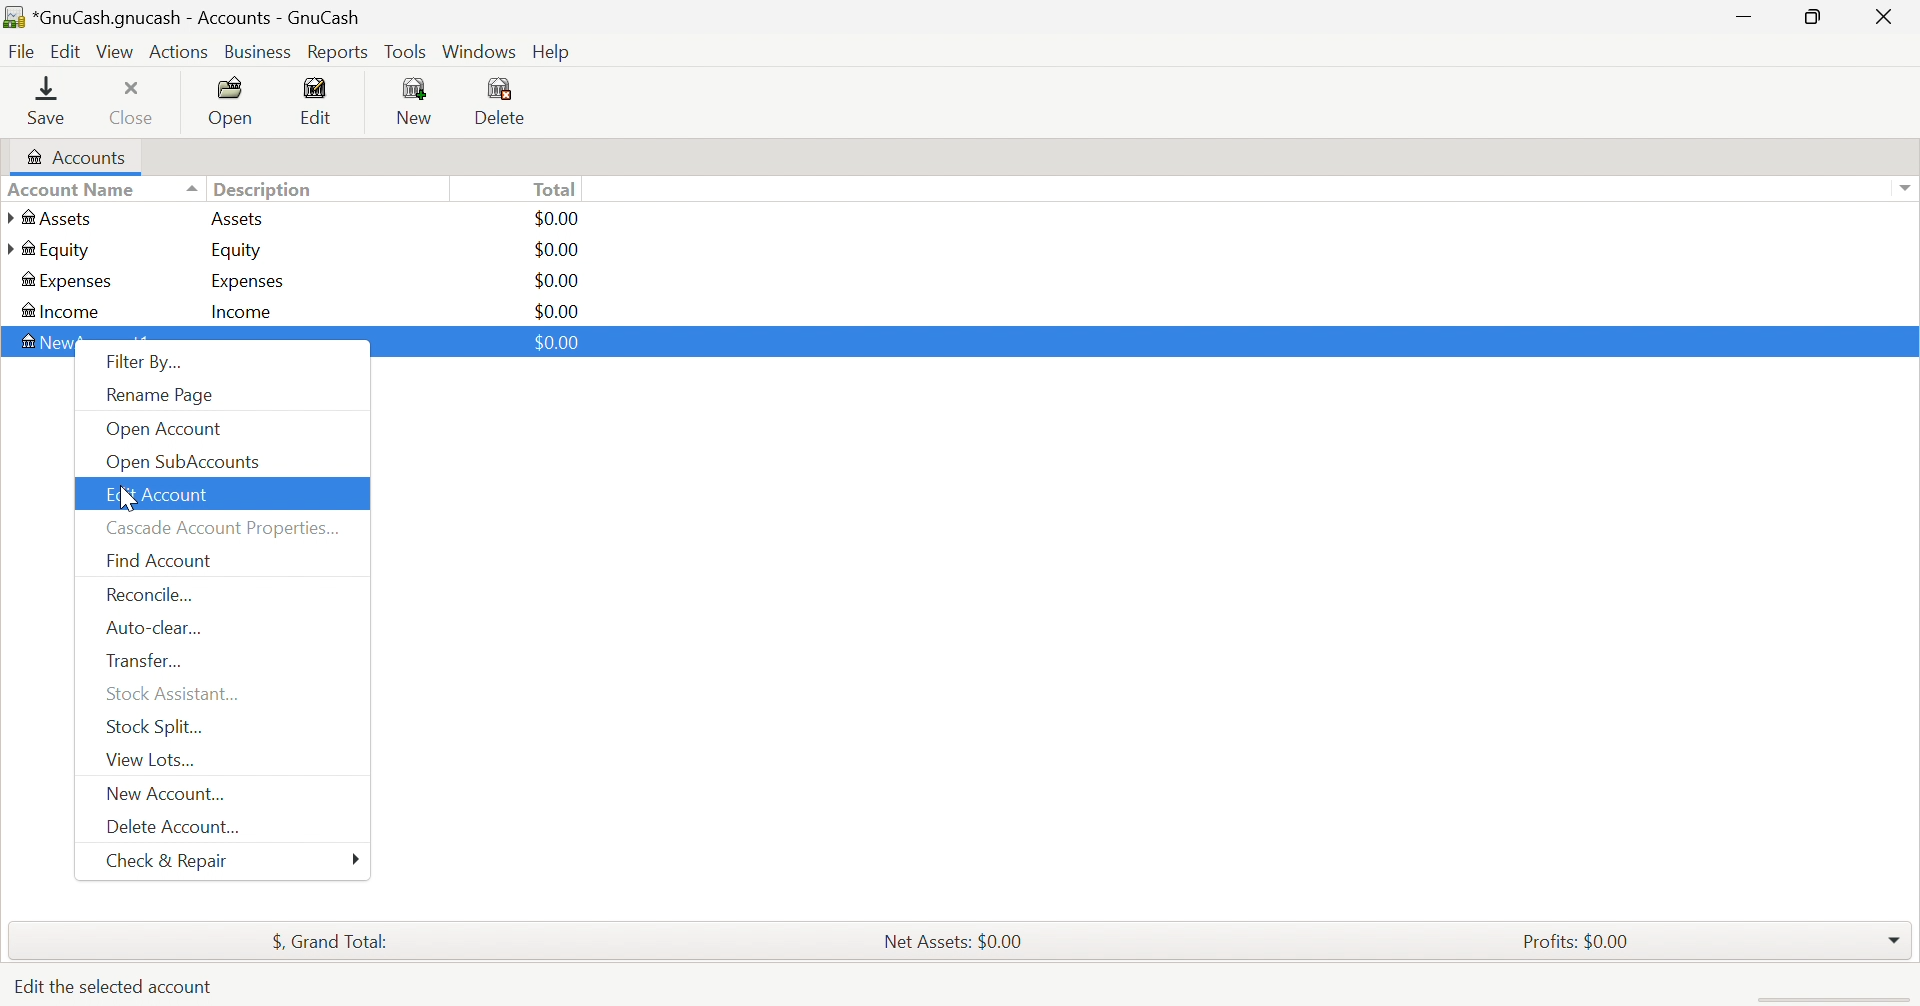 The image size is (1920, 1006). I want to click on Edit, so click(65, 49).